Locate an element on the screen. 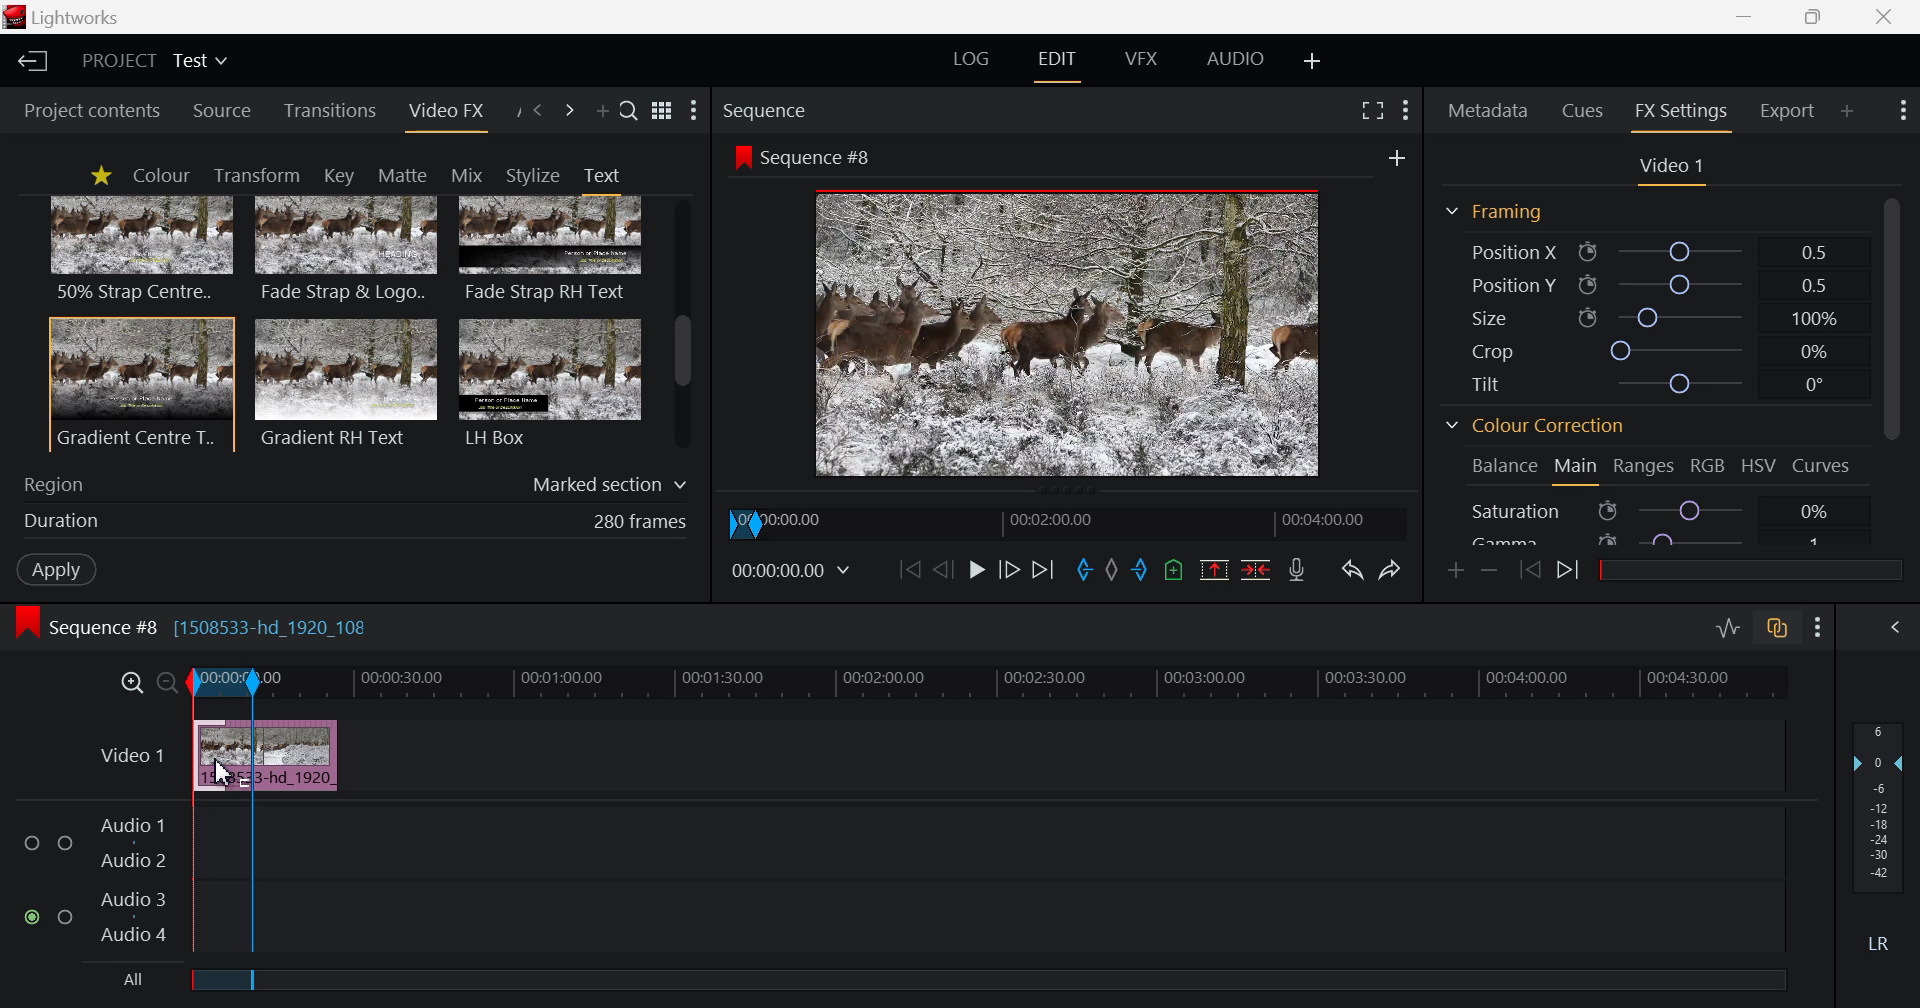 This screenshot has width=1920, height=1008. Gradient RH Text is located at coordinates (342, 382).